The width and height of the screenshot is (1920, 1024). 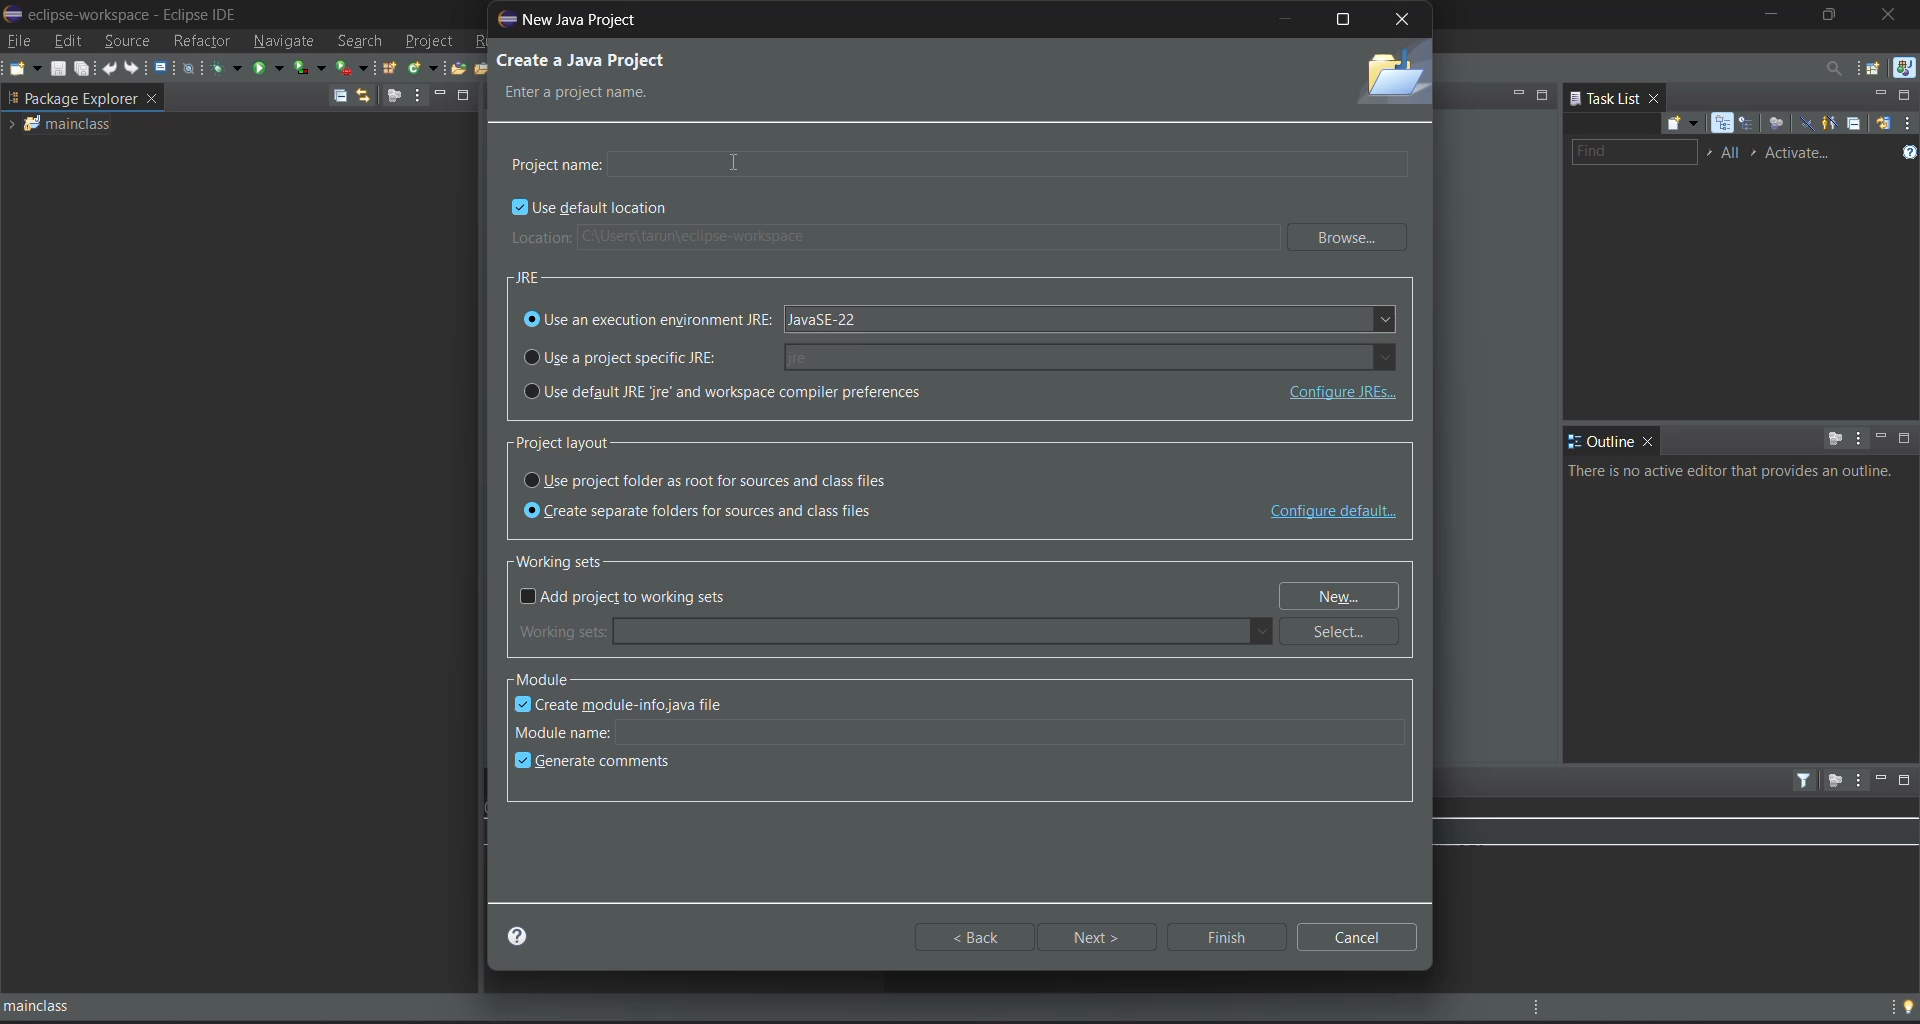 I want to click on minimize, so click(x=442, y=92).